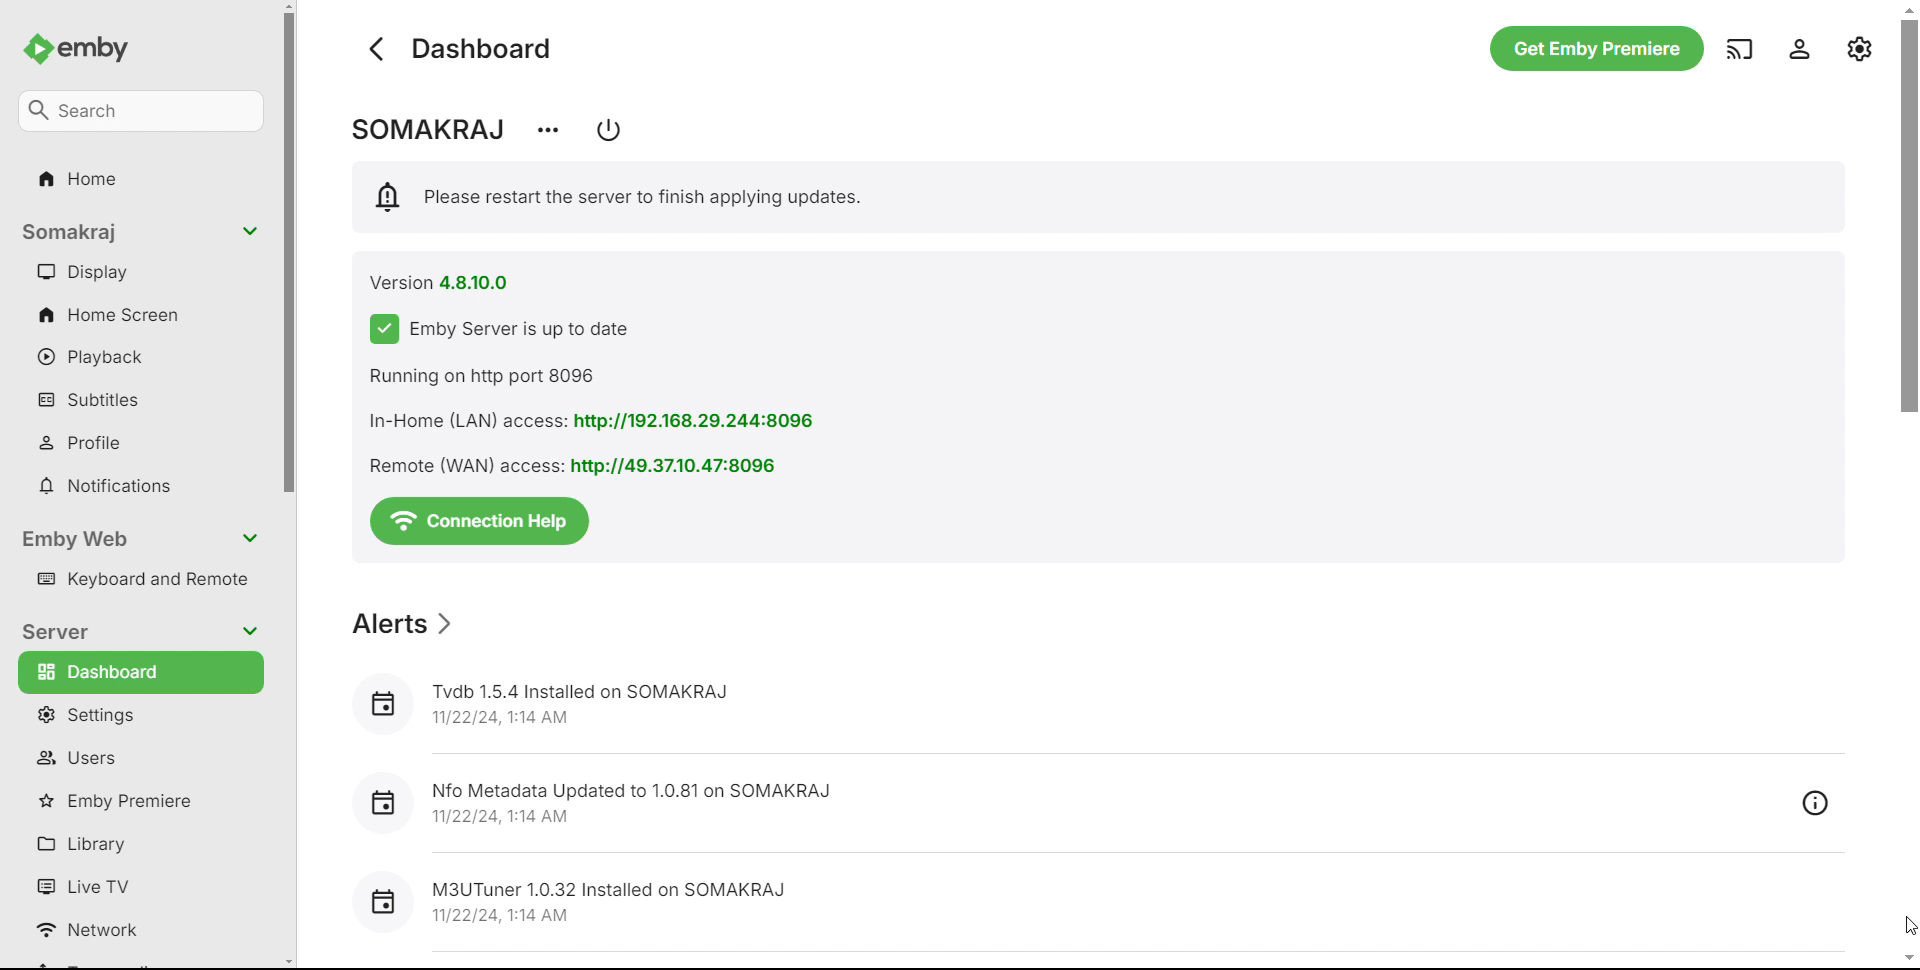  Describe the element at coordinates (140, 928) in the screenshot. I see `network` at that location.